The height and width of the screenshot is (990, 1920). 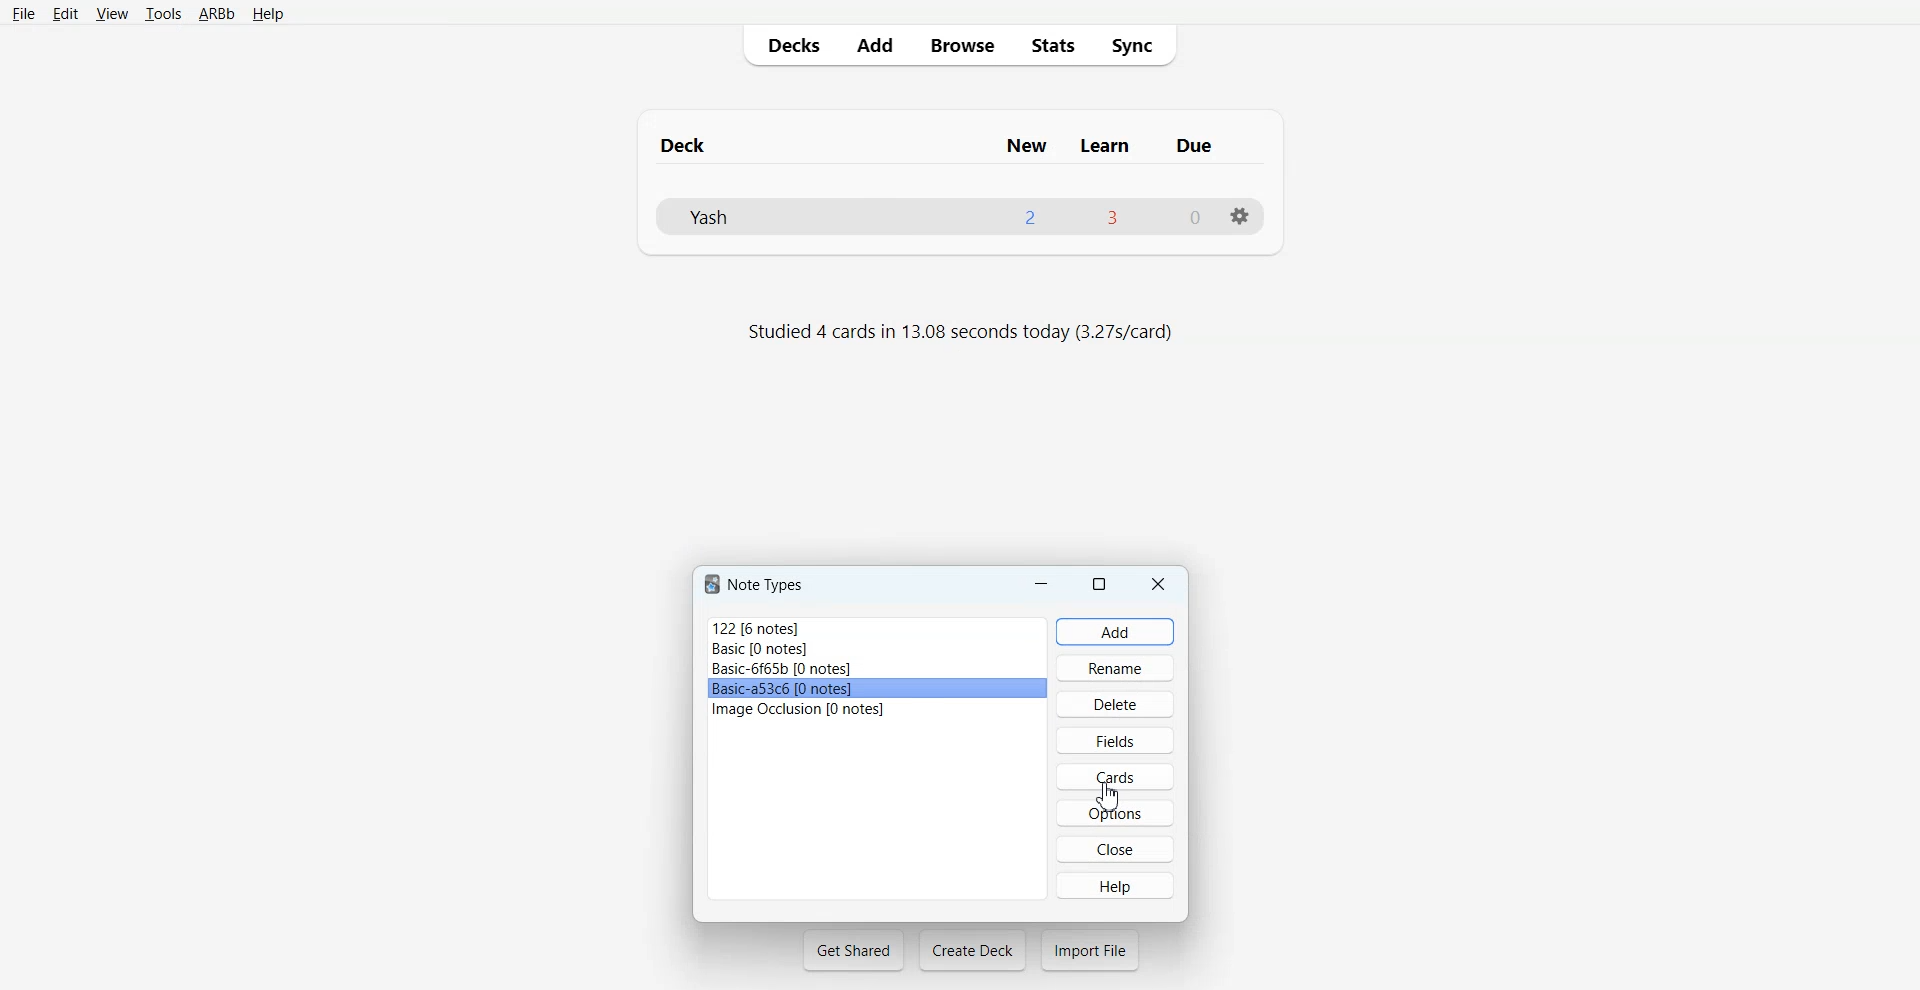 What do you see at coordinates (789, 45) in the screenshot?
I see `Decks` at bounding box center [789, 45].